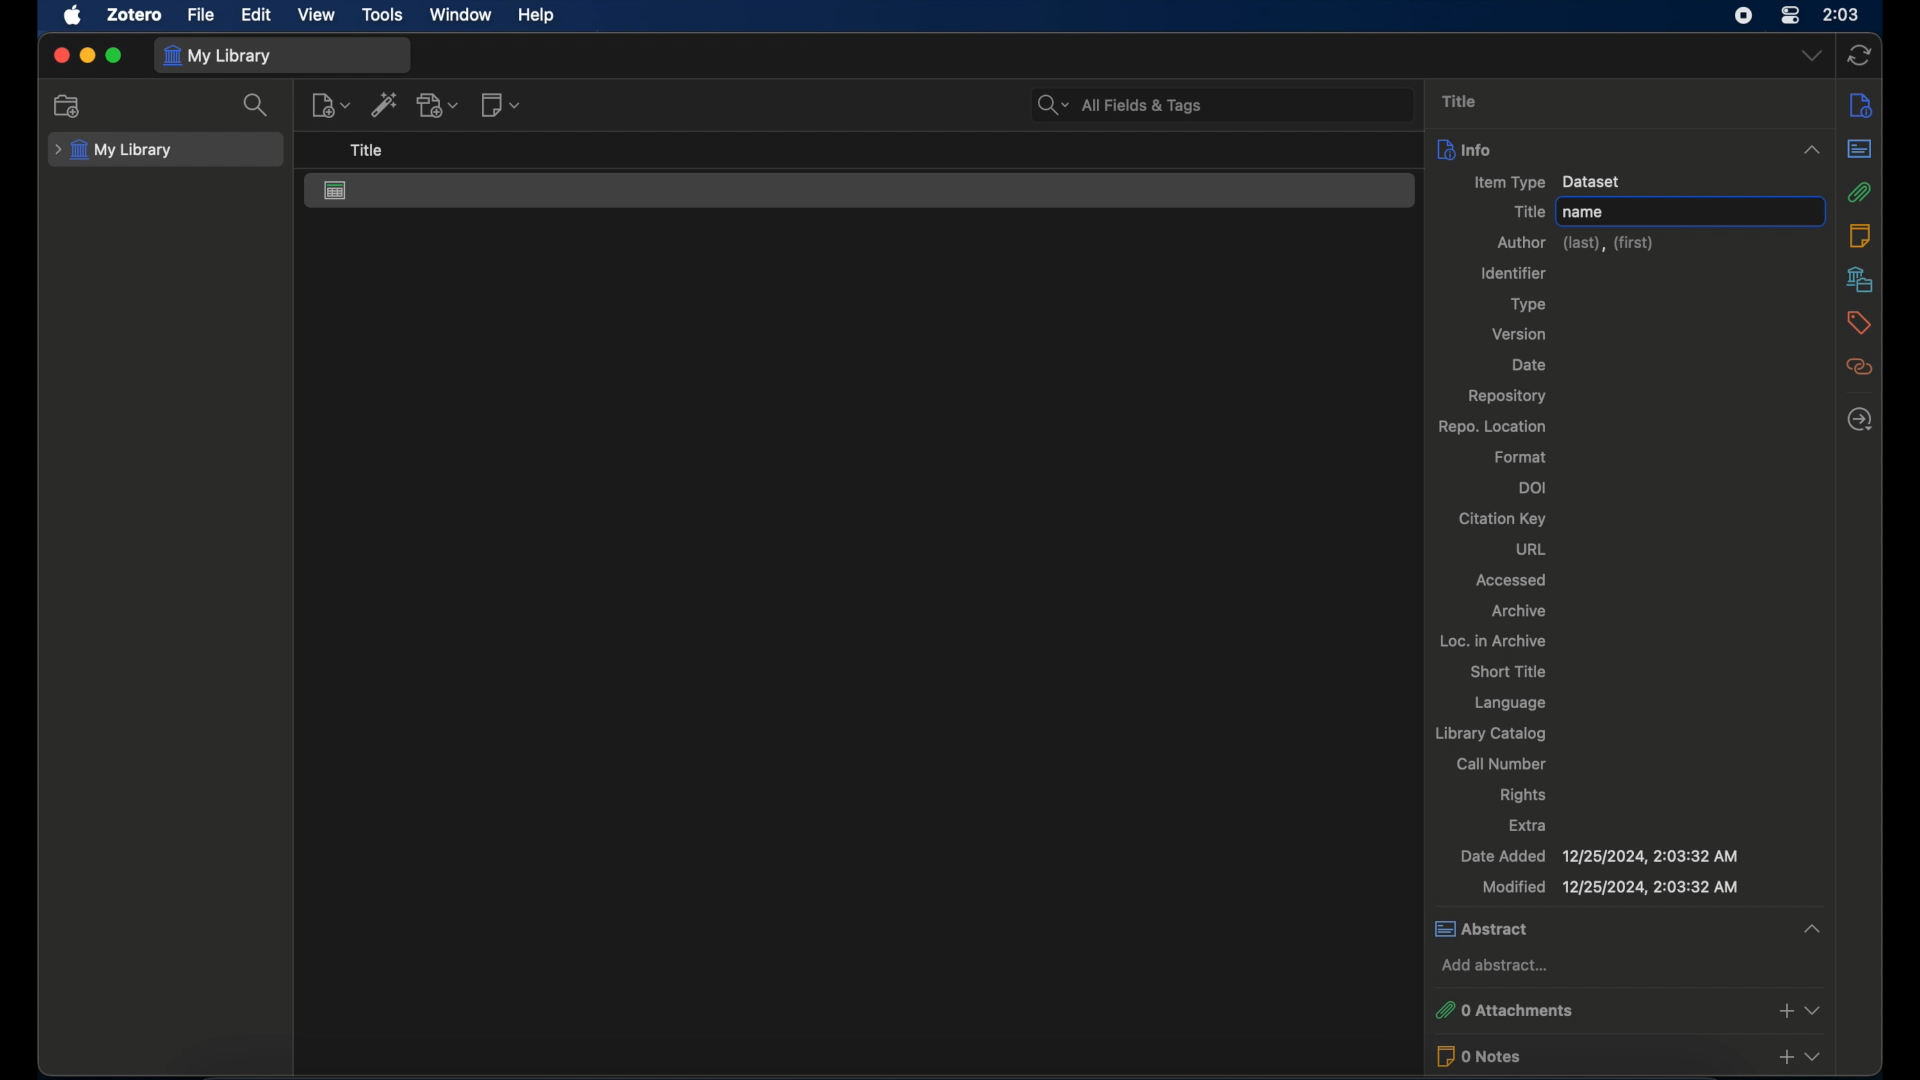 The height and width of the screenshot is (1080, 1920). I want to click on extra, so click(1529, 824).